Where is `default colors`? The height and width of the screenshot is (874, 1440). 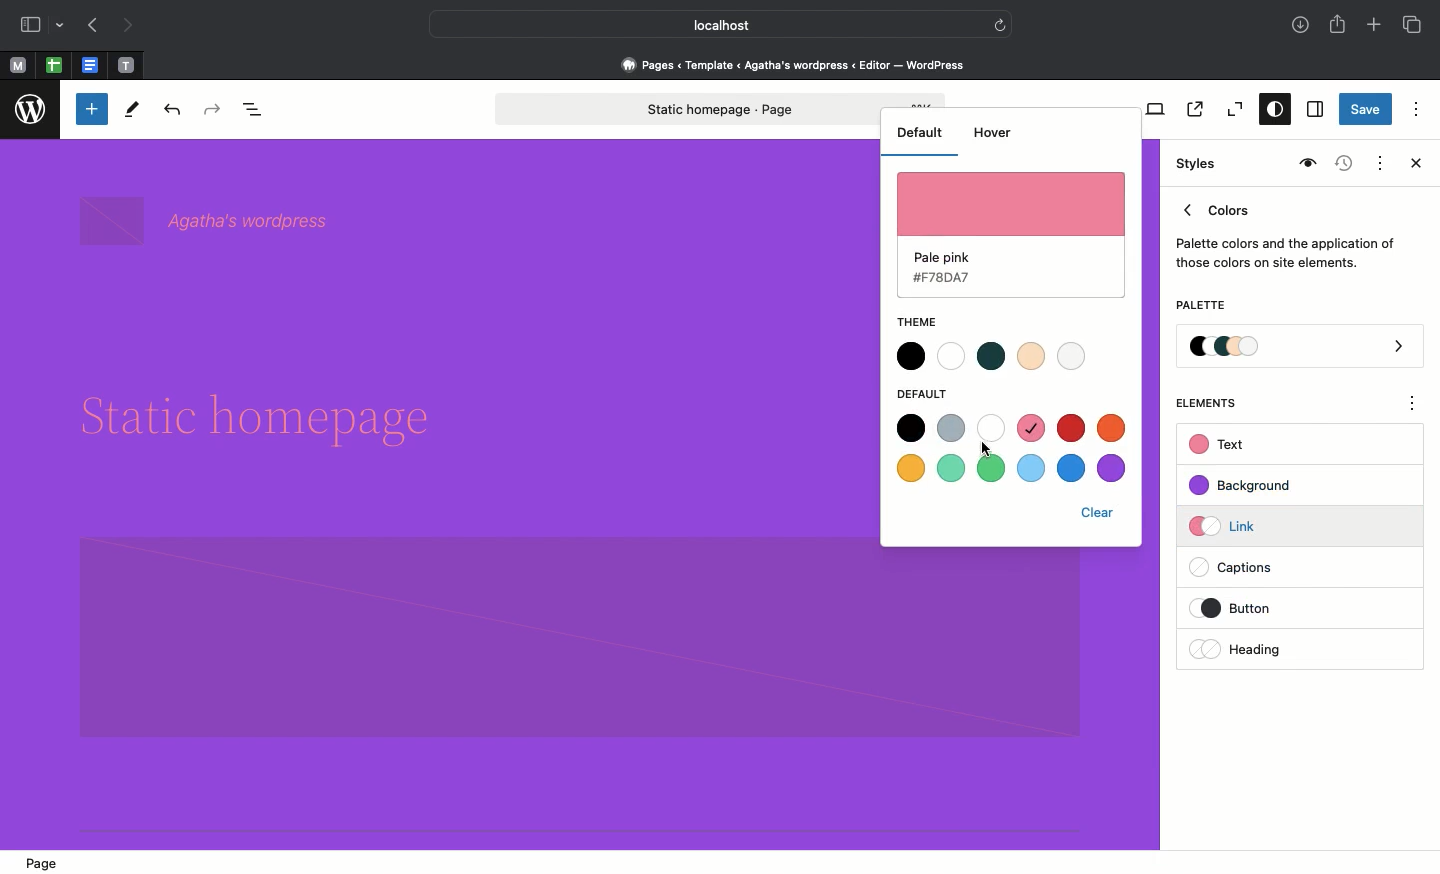
default colors is located at coordinates (1010, 449).